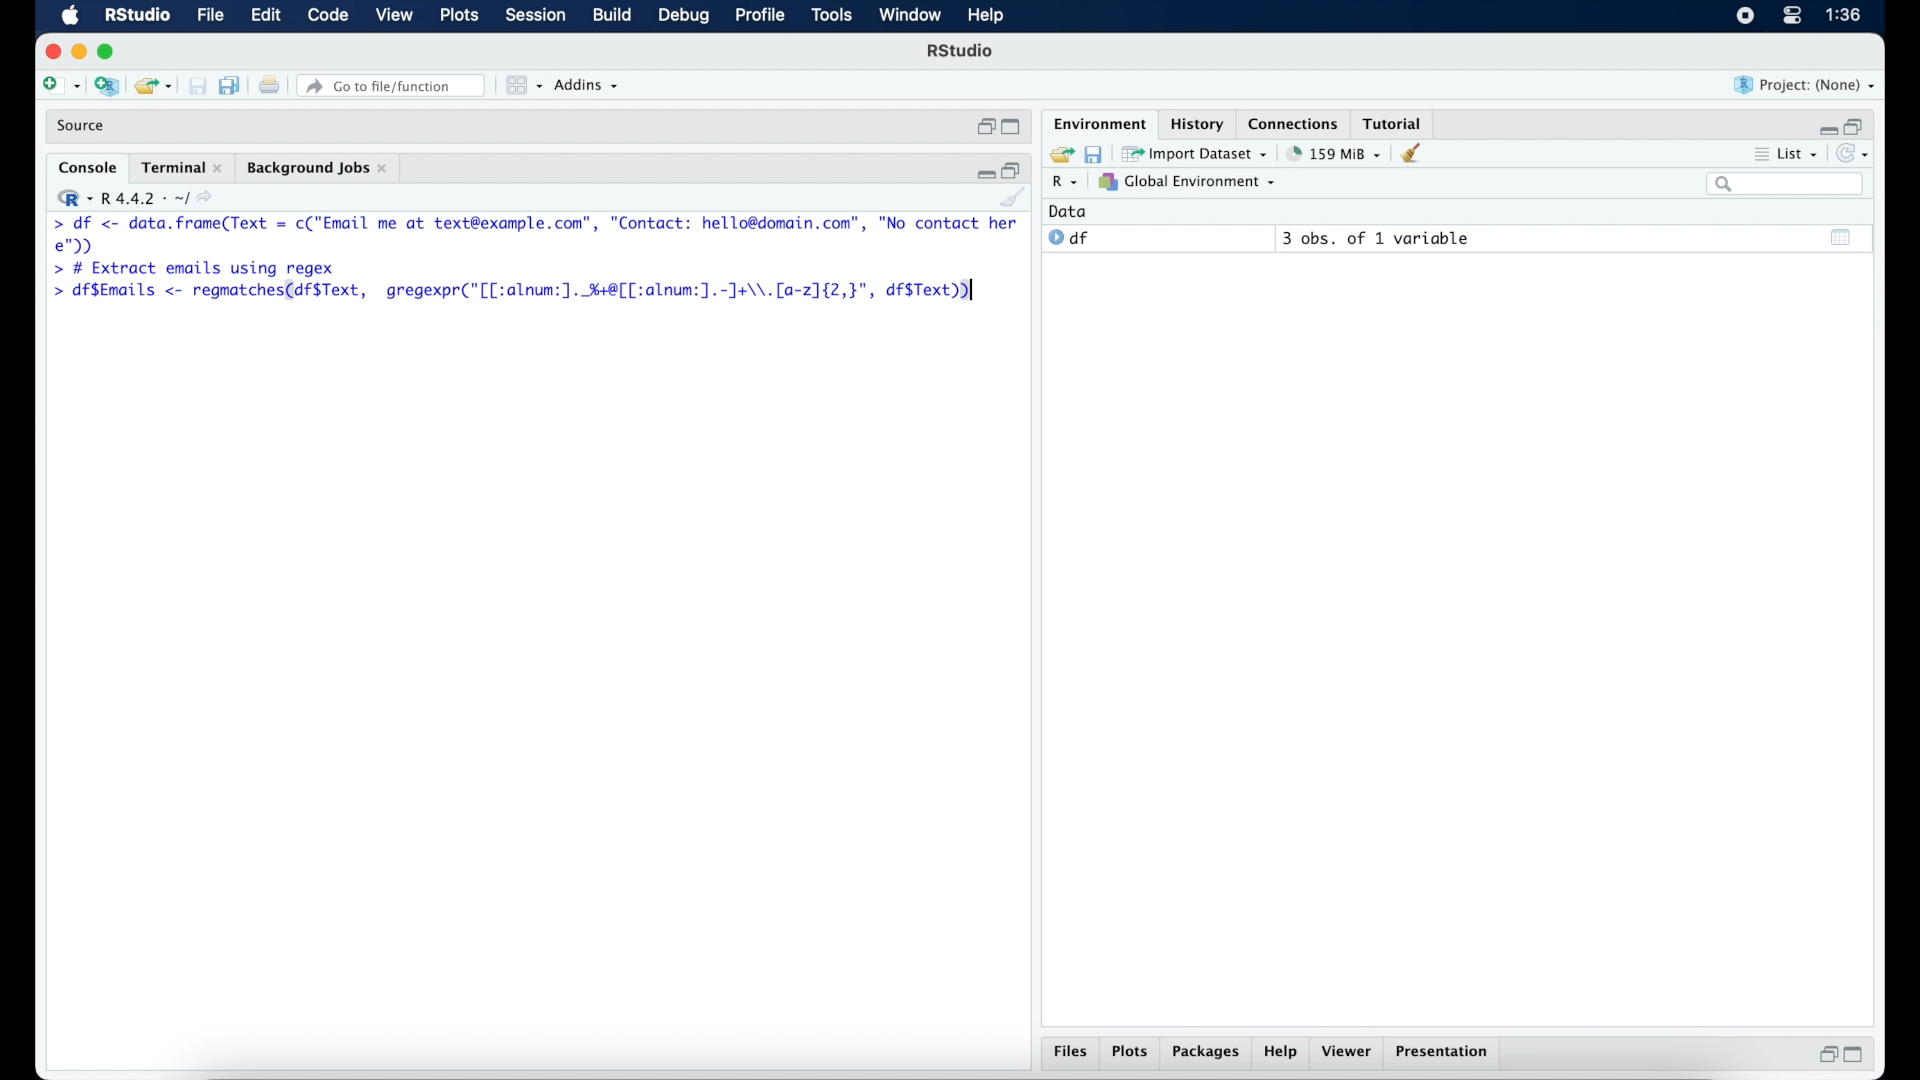 Image resolution: width=1920 pixels, height=1080 pixels. Describe the element at coordinates (230, 85) in the screenshot. I see `save all documents` at that location.